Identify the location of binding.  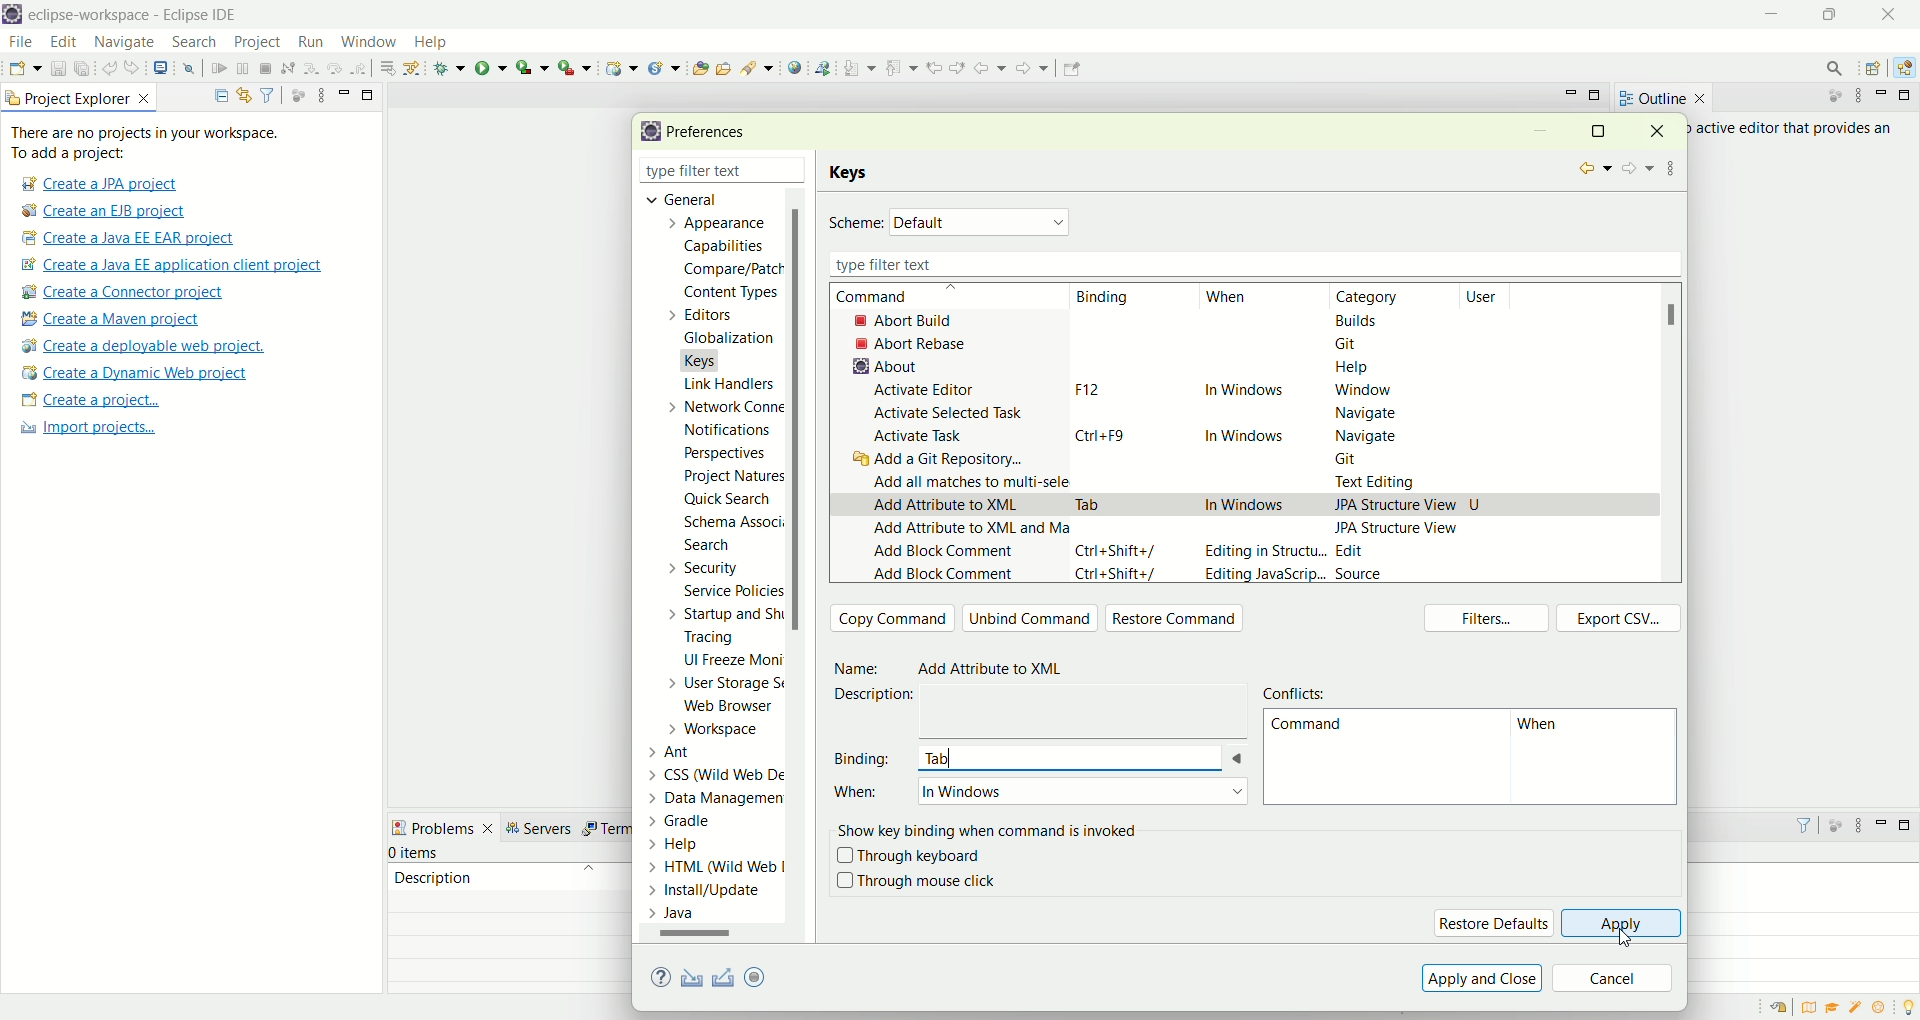
(865, 757).